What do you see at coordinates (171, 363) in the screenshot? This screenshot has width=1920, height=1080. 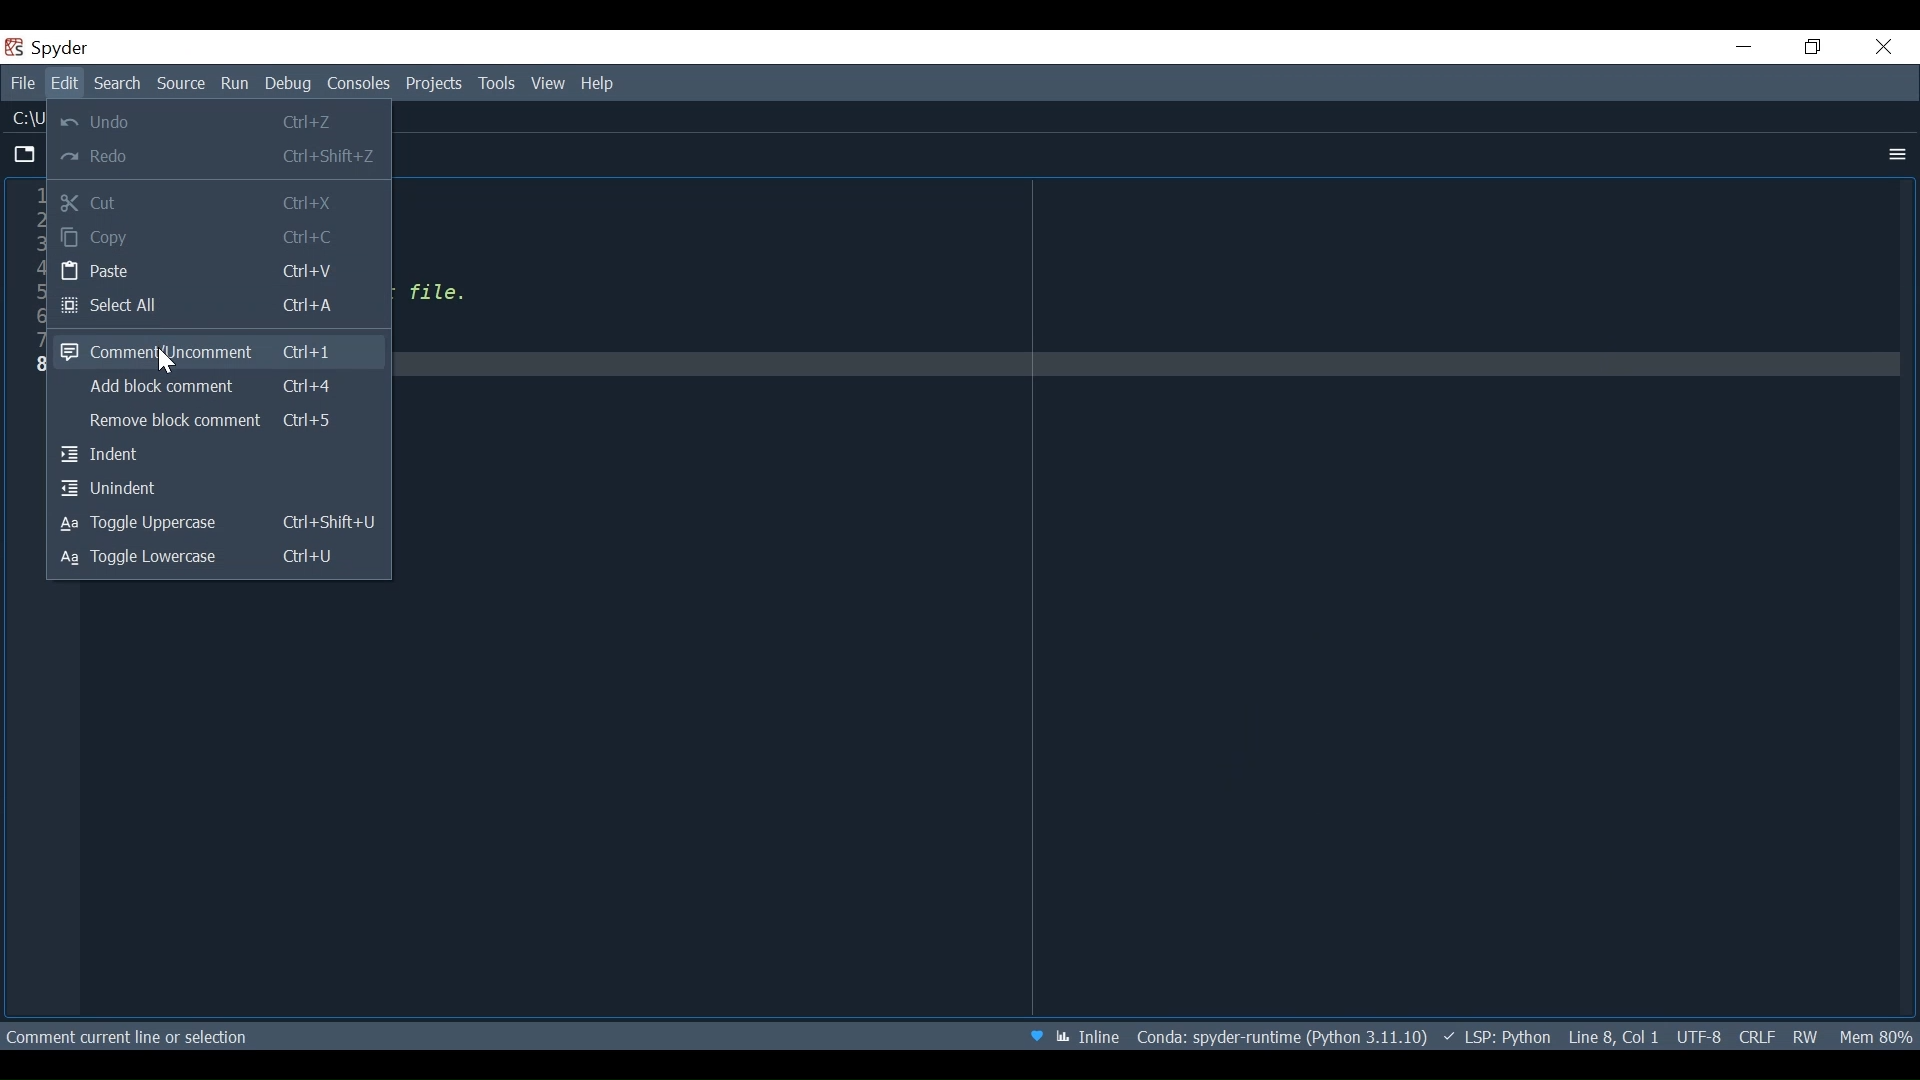 I see `Cursor` at bounding box center [171, 363].